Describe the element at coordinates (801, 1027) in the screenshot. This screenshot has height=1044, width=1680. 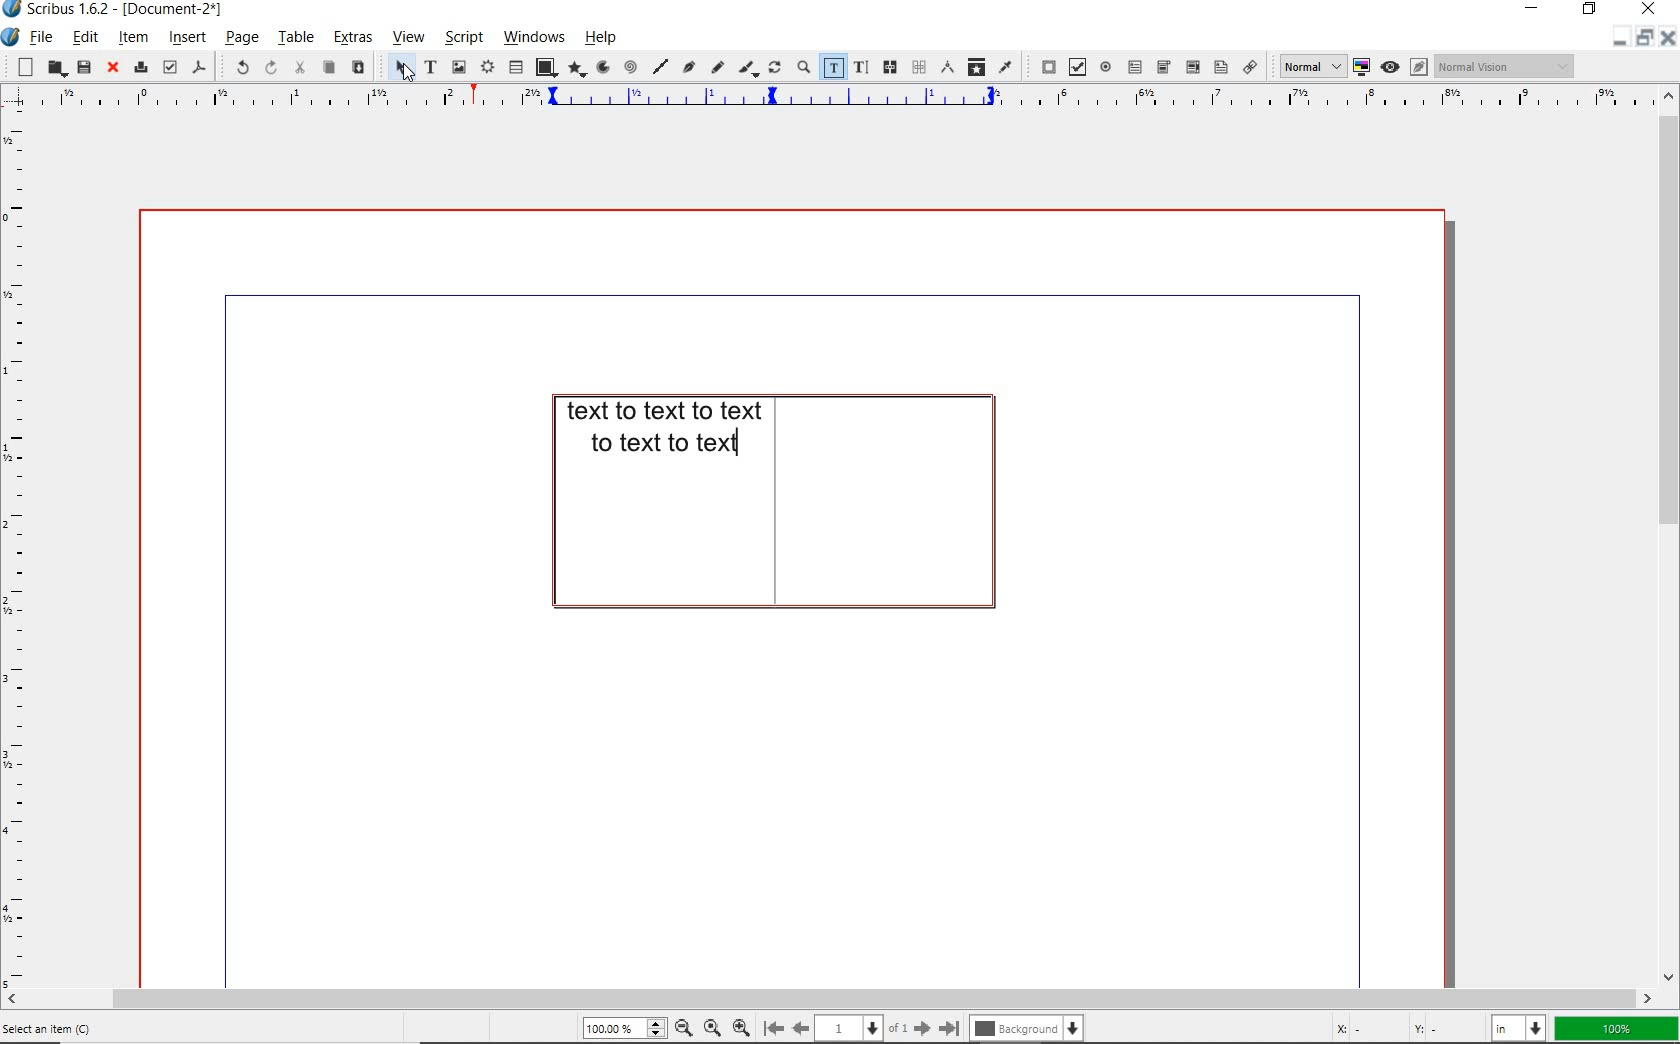
I see `go back` at that location.